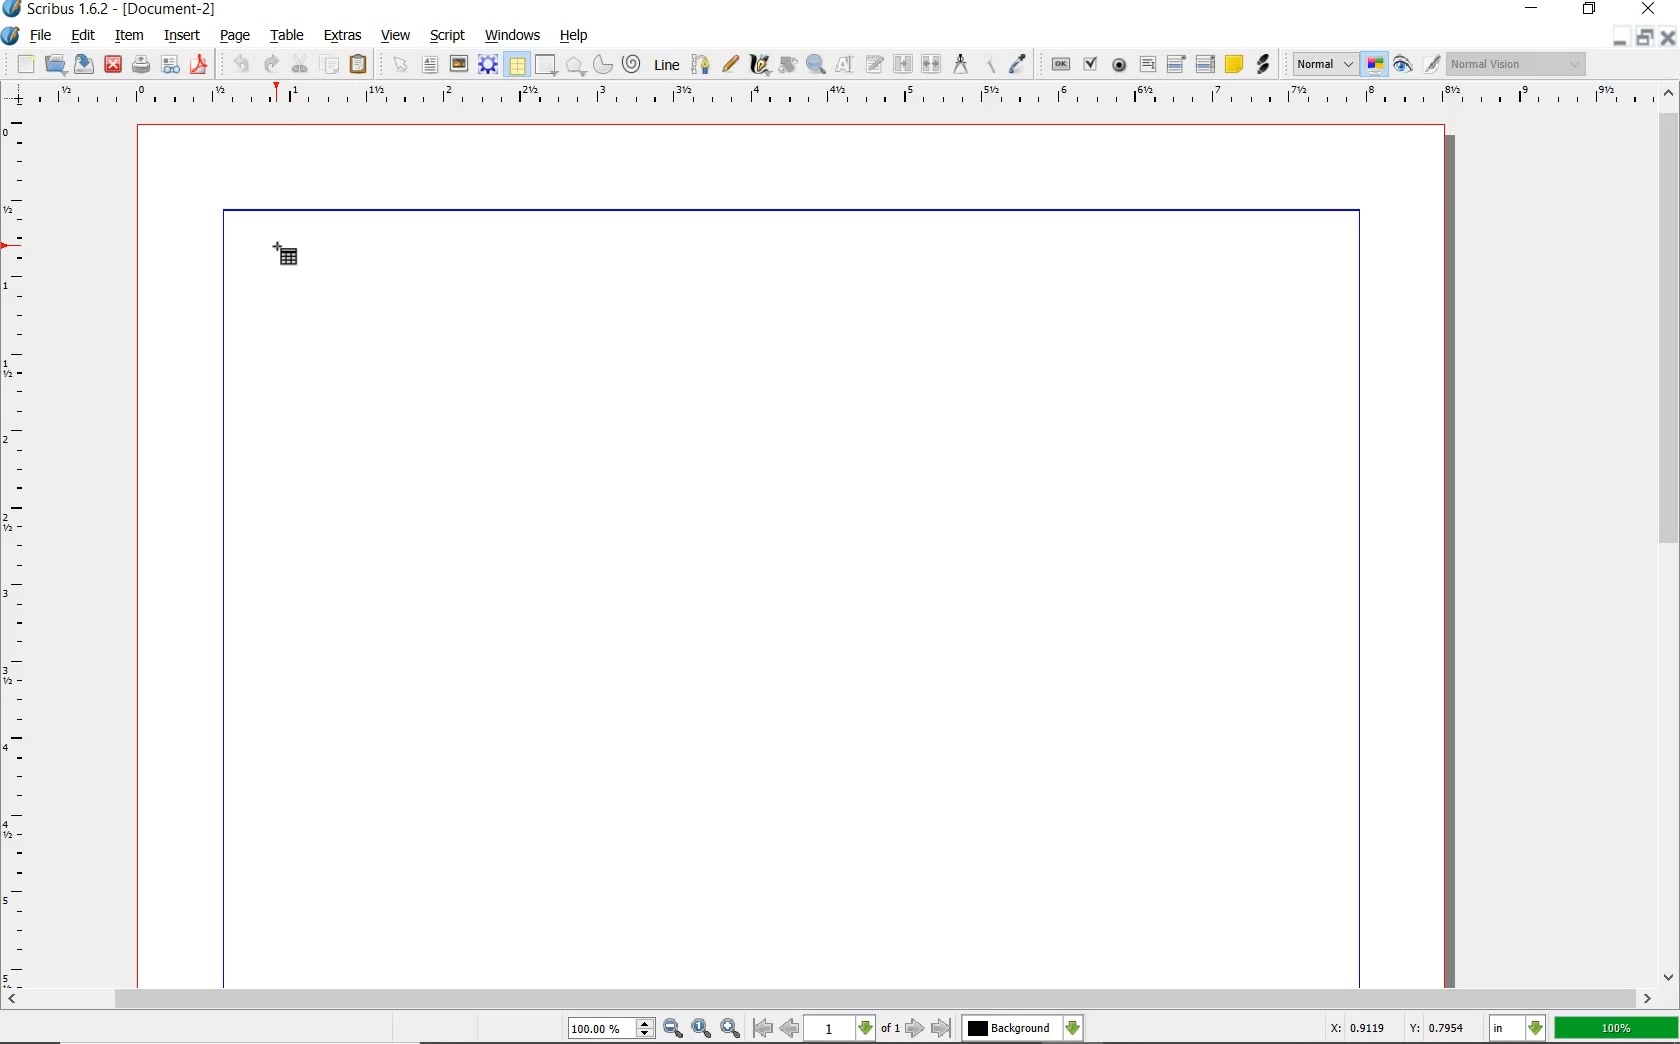 The height and width of the screenshot is (1044, 1680). I want to click on help, so click(577, 38).